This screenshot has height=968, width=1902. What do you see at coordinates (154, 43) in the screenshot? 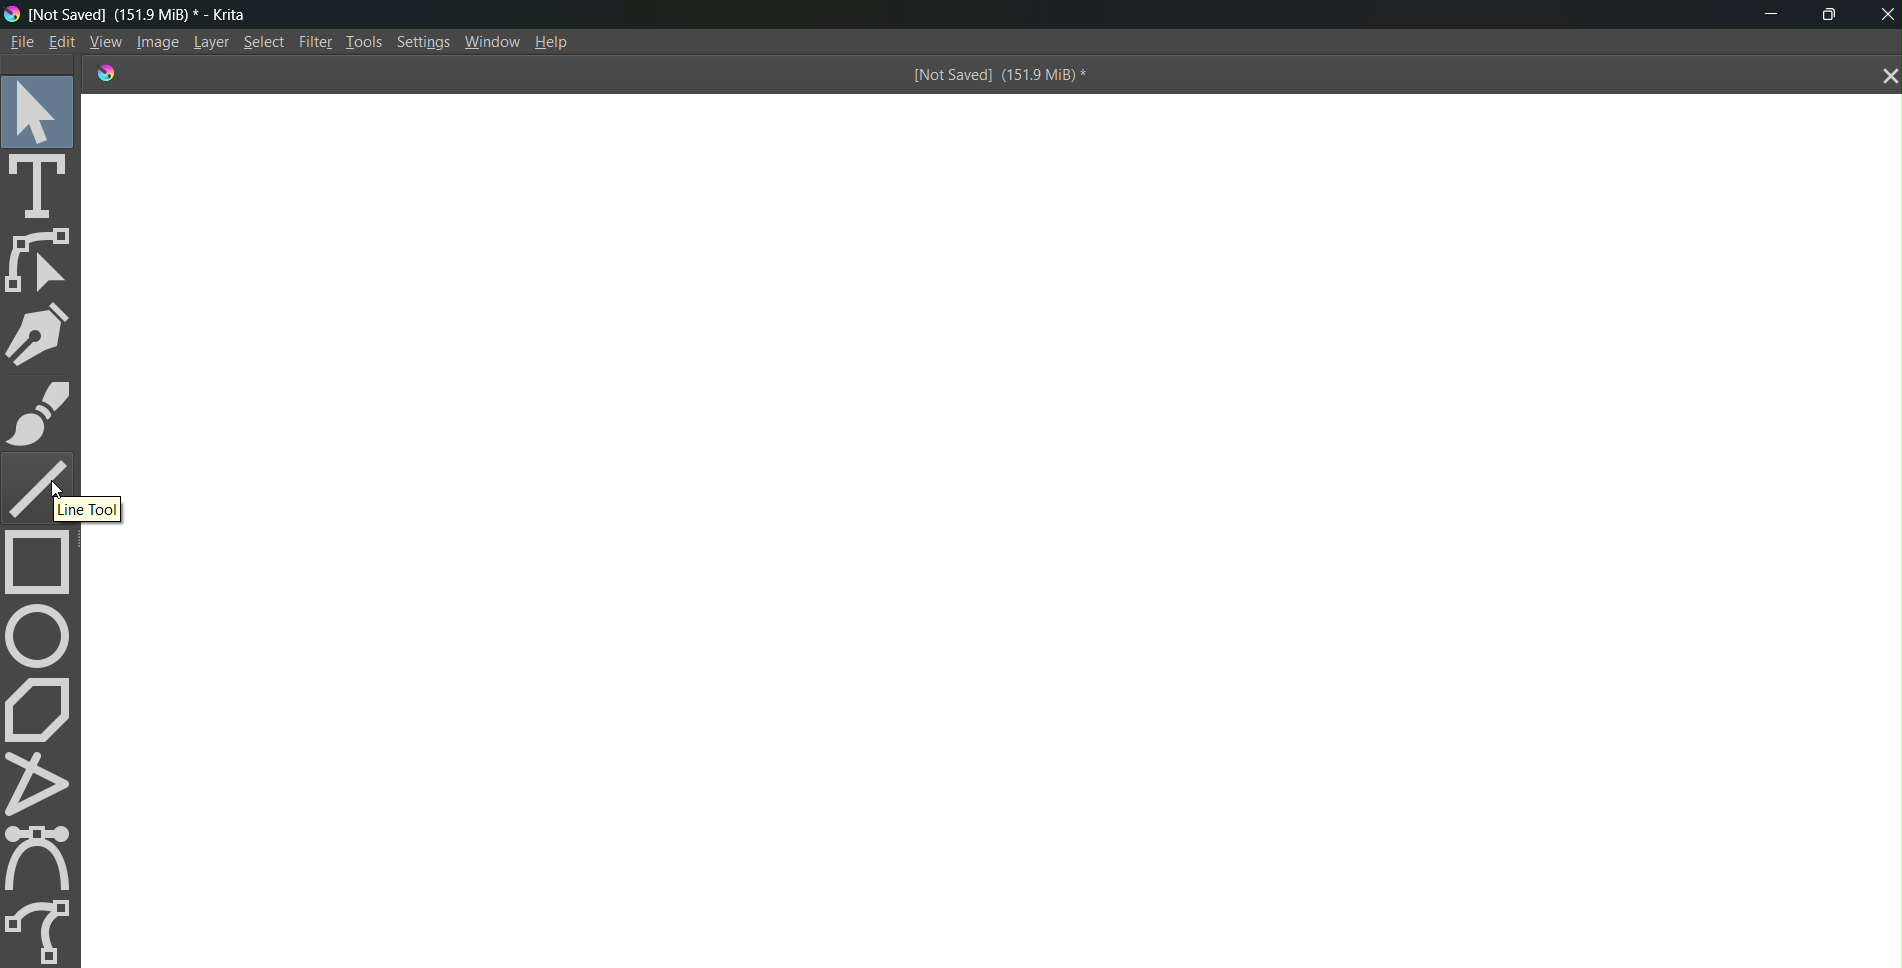
I see `Image` at bounding box center [154, 43].